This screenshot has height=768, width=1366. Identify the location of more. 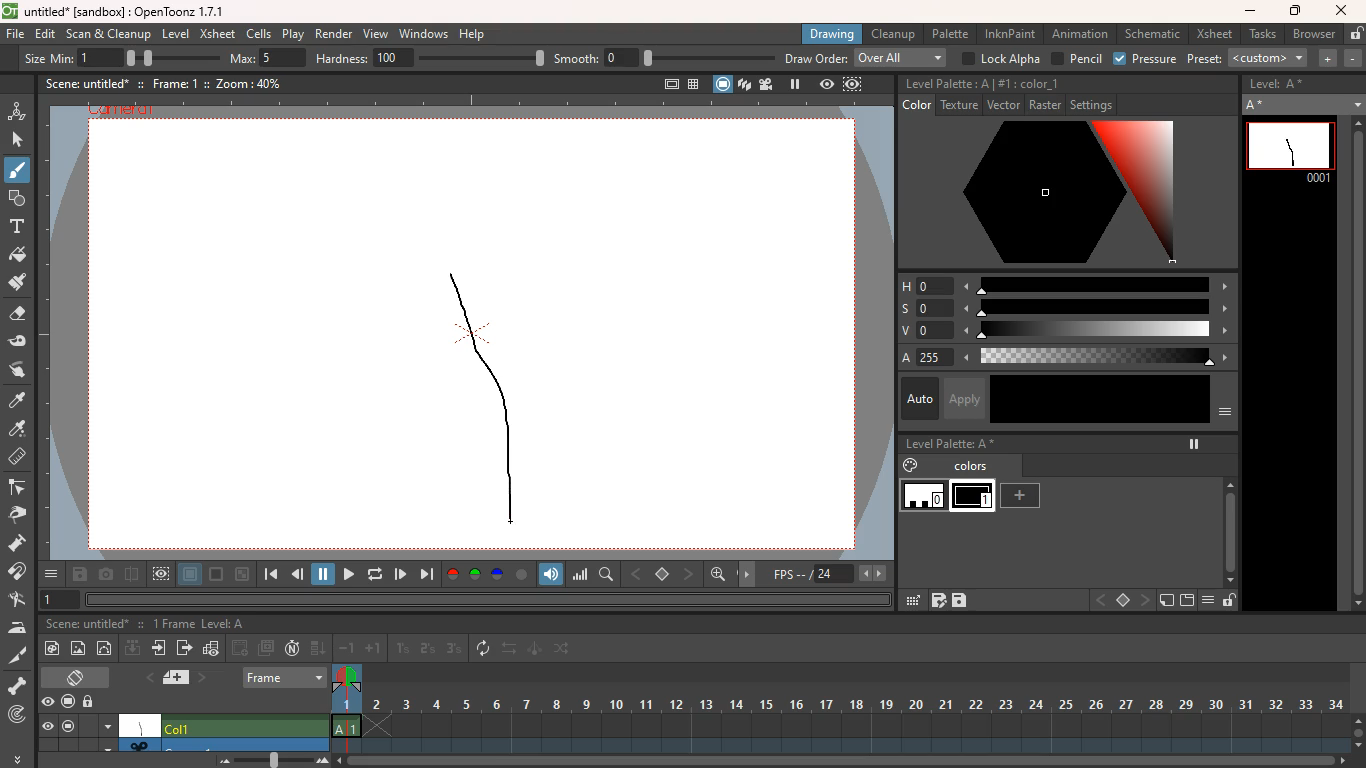
(51, 574).